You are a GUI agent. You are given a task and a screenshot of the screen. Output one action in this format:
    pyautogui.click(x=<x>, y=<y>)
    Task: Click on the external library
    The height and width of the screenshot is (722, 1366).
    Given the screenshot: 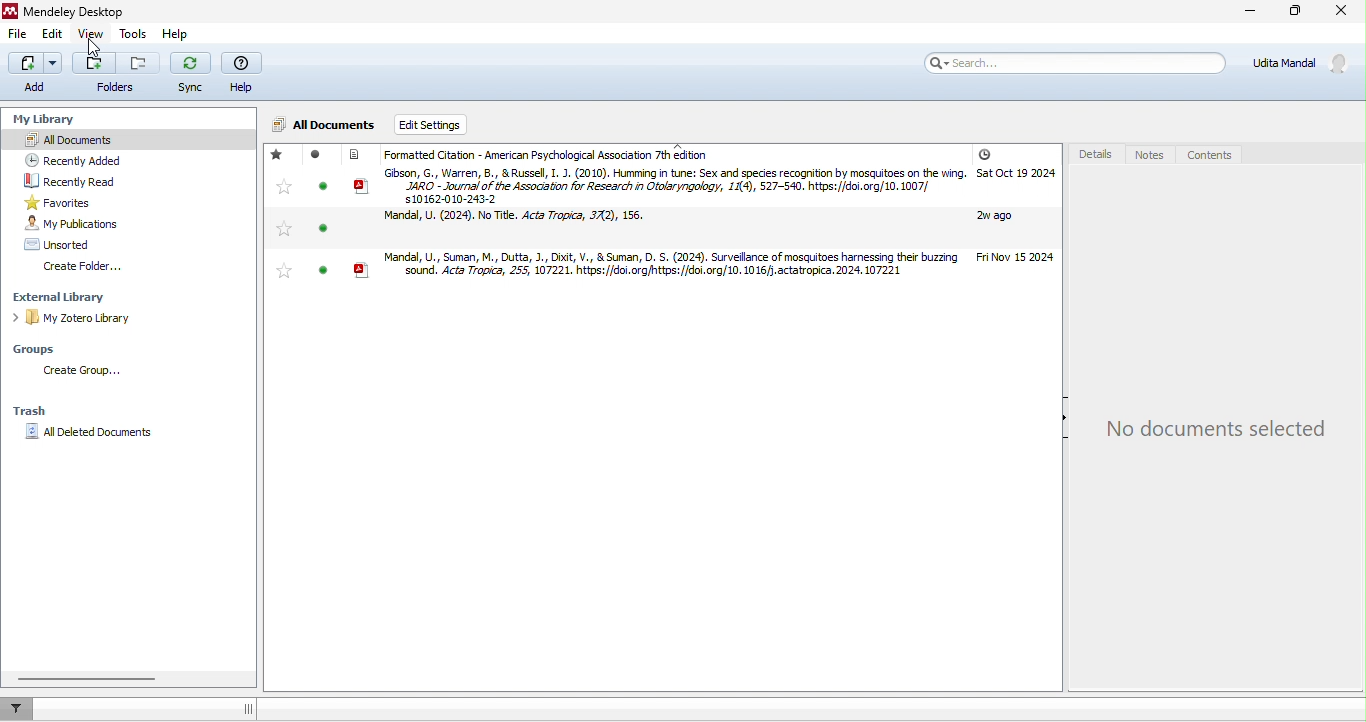 What is the action you would take?
    pyautogui.click(x=70, y=298)
    